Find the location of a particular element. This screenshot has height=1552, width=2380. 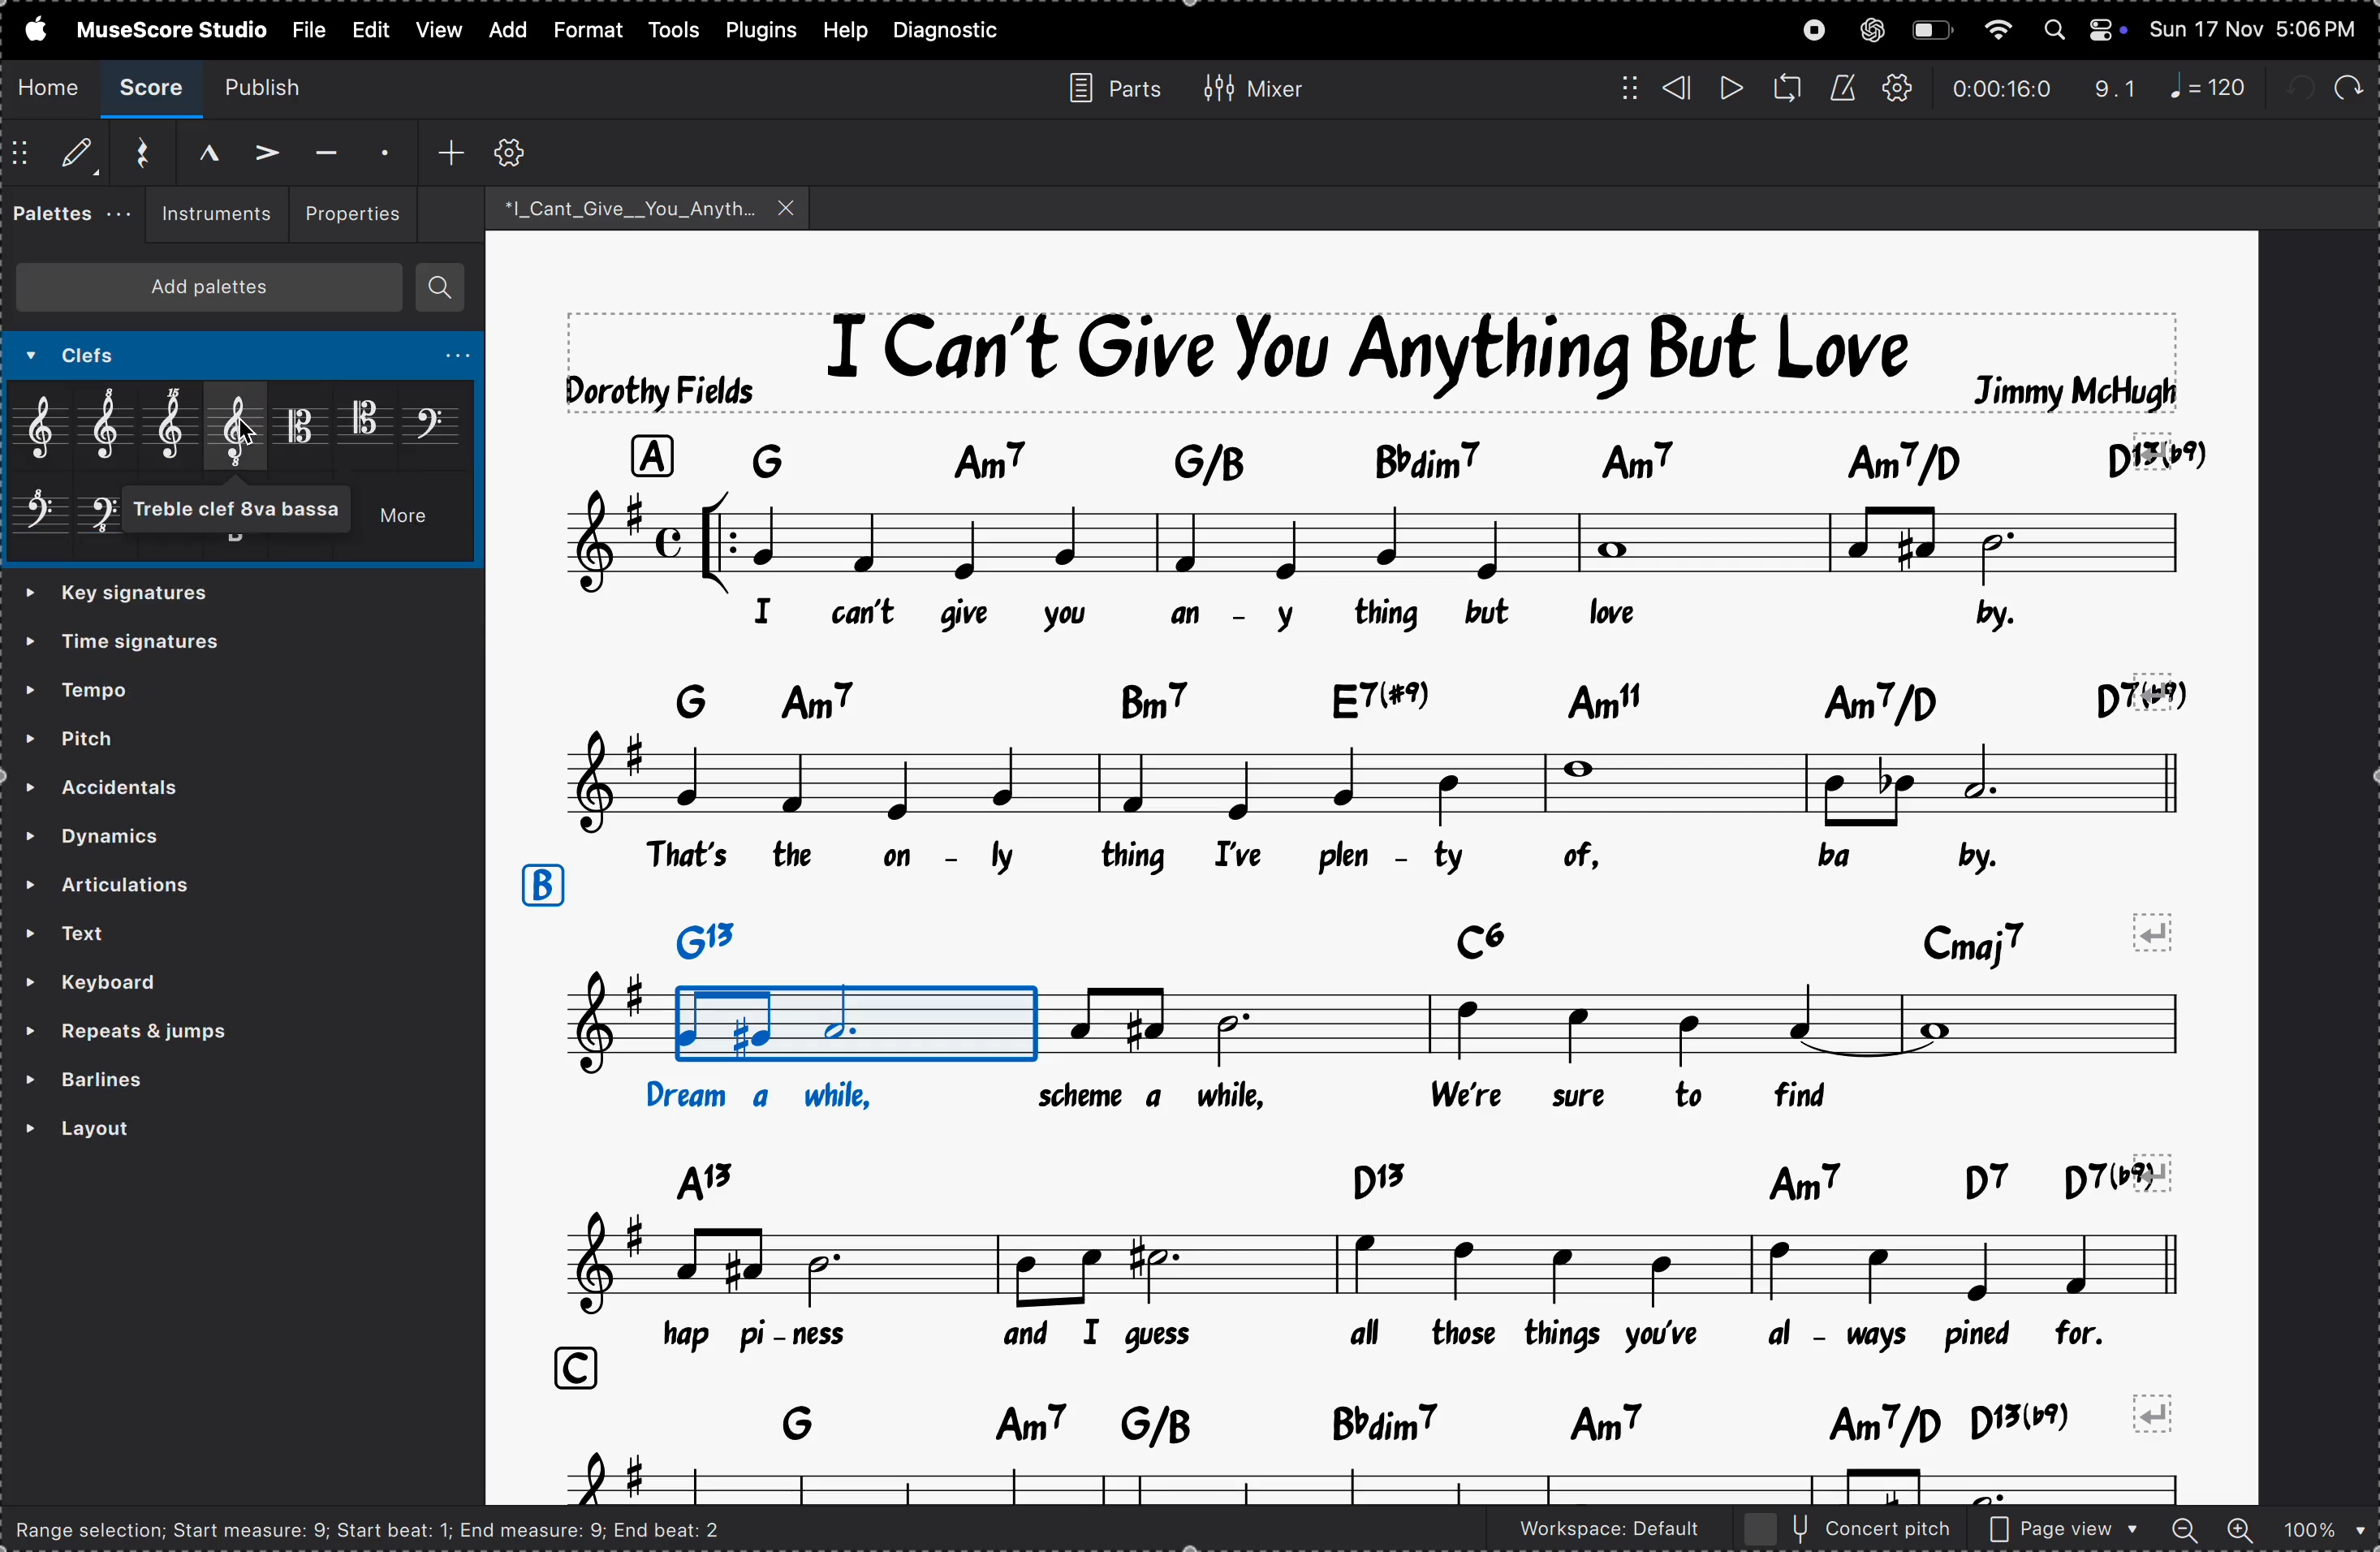

instrument is located at coordinates (209, 215).